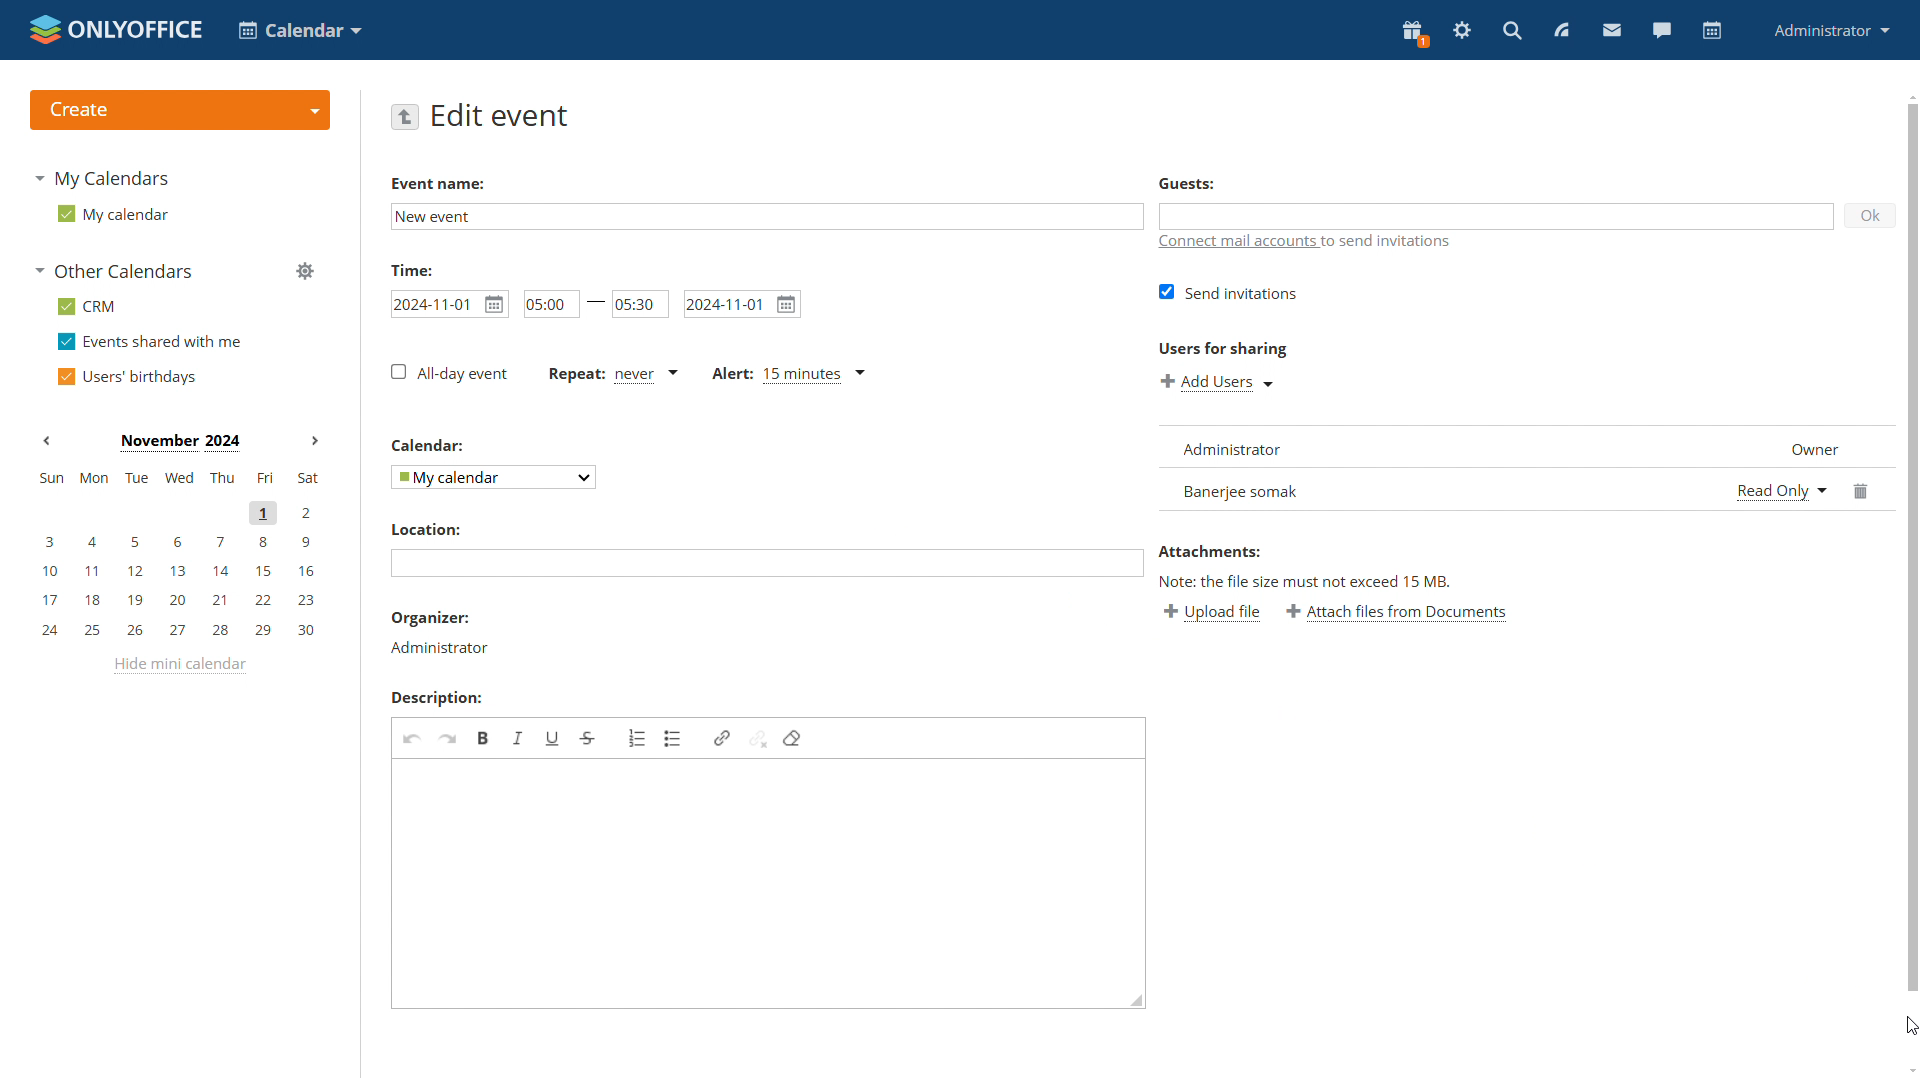 The height and width of the screenshot is (1080, 1920). I want to click on Users for sharing, so click(1226, 349).